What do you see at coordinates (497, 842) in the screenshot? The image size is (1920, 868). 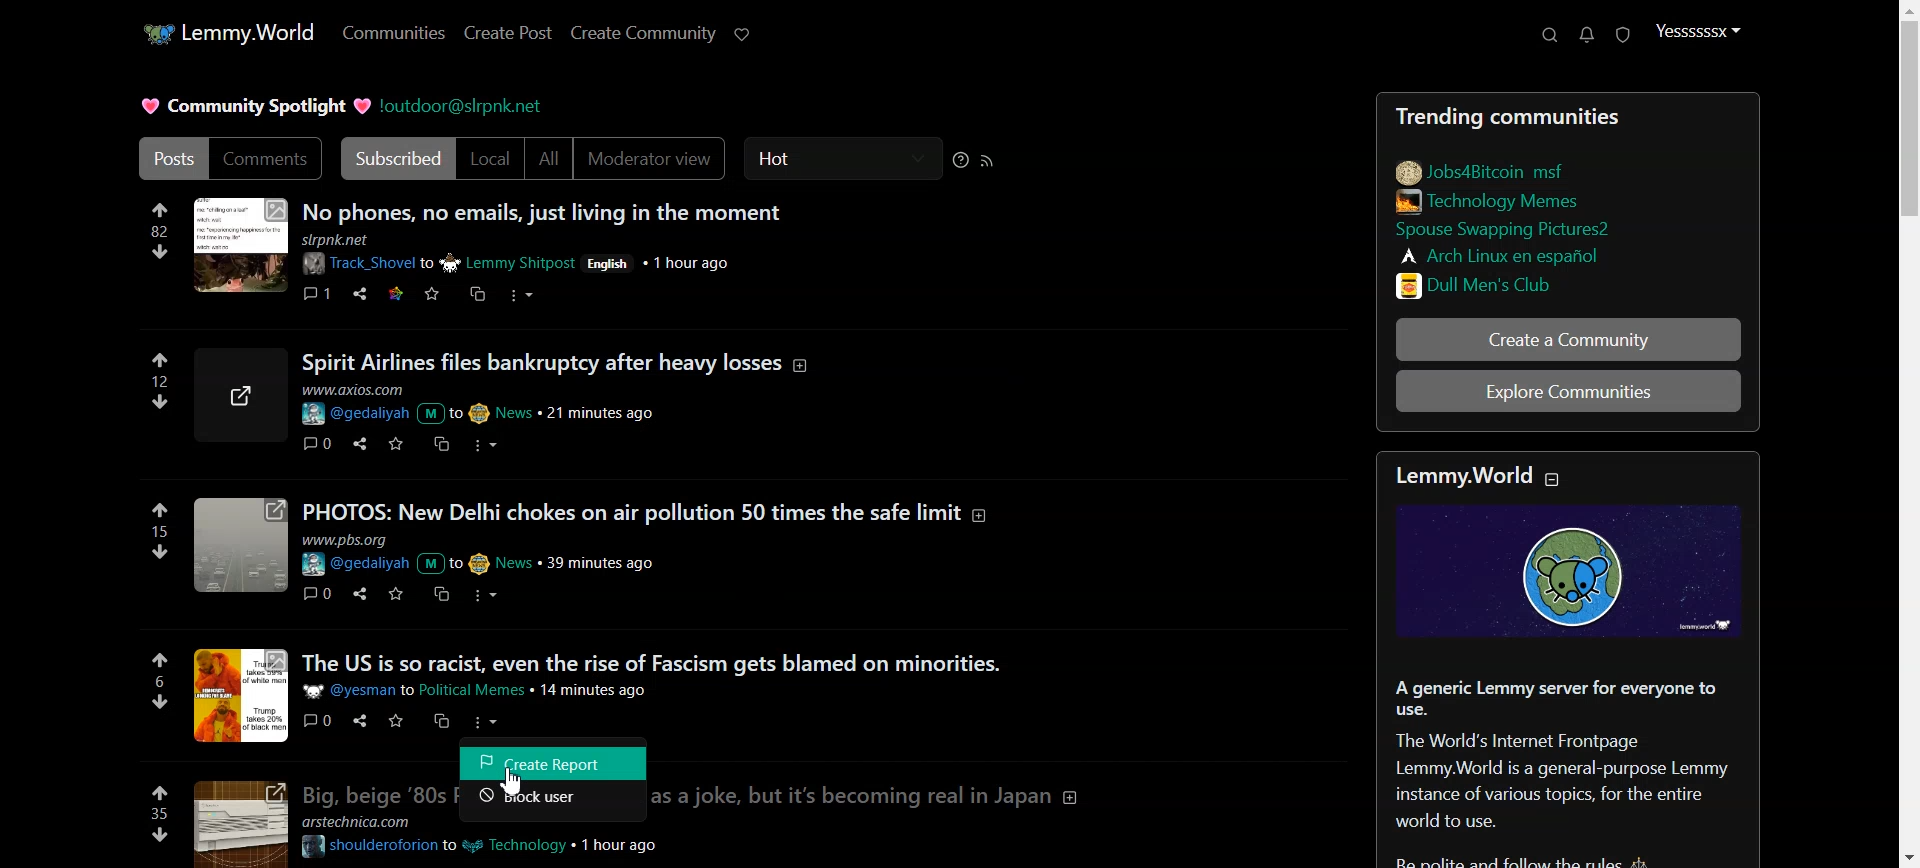 I see `post details` at bounding box center [497, 842].